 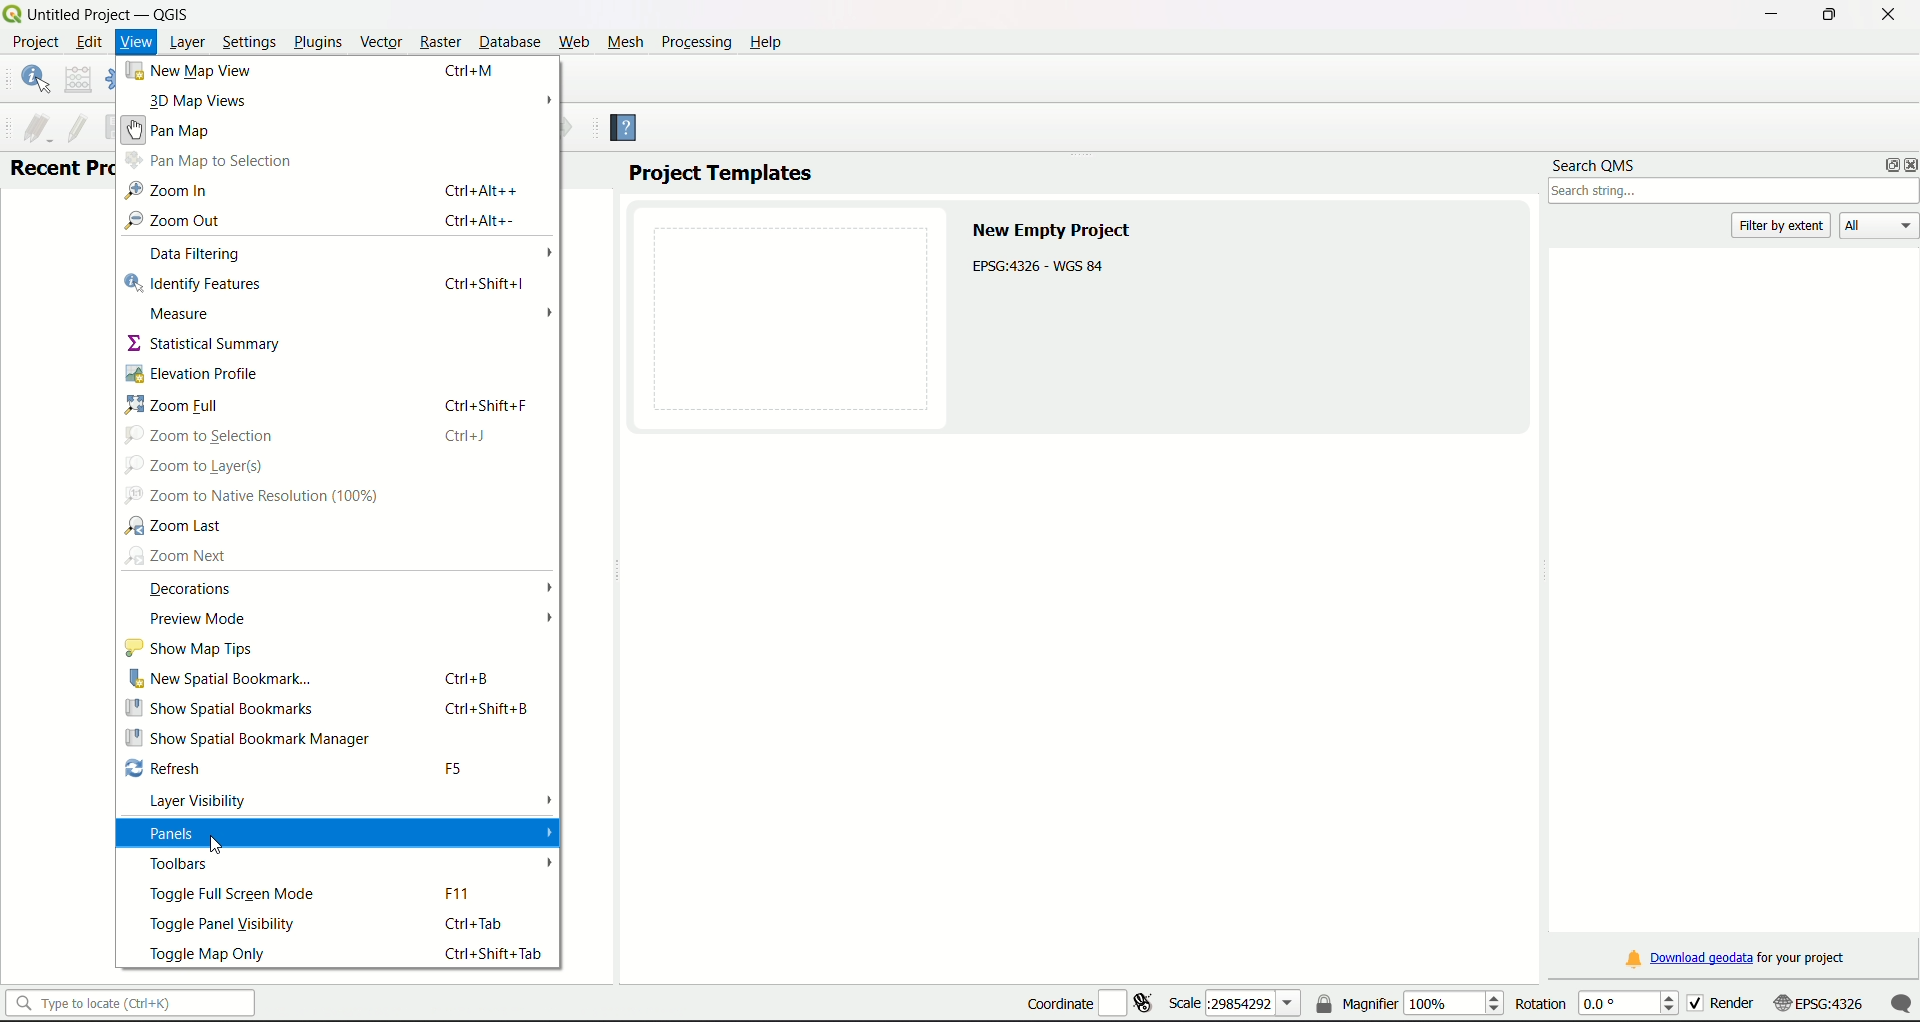 I want to click on search box, so click(x=1735, y=192).